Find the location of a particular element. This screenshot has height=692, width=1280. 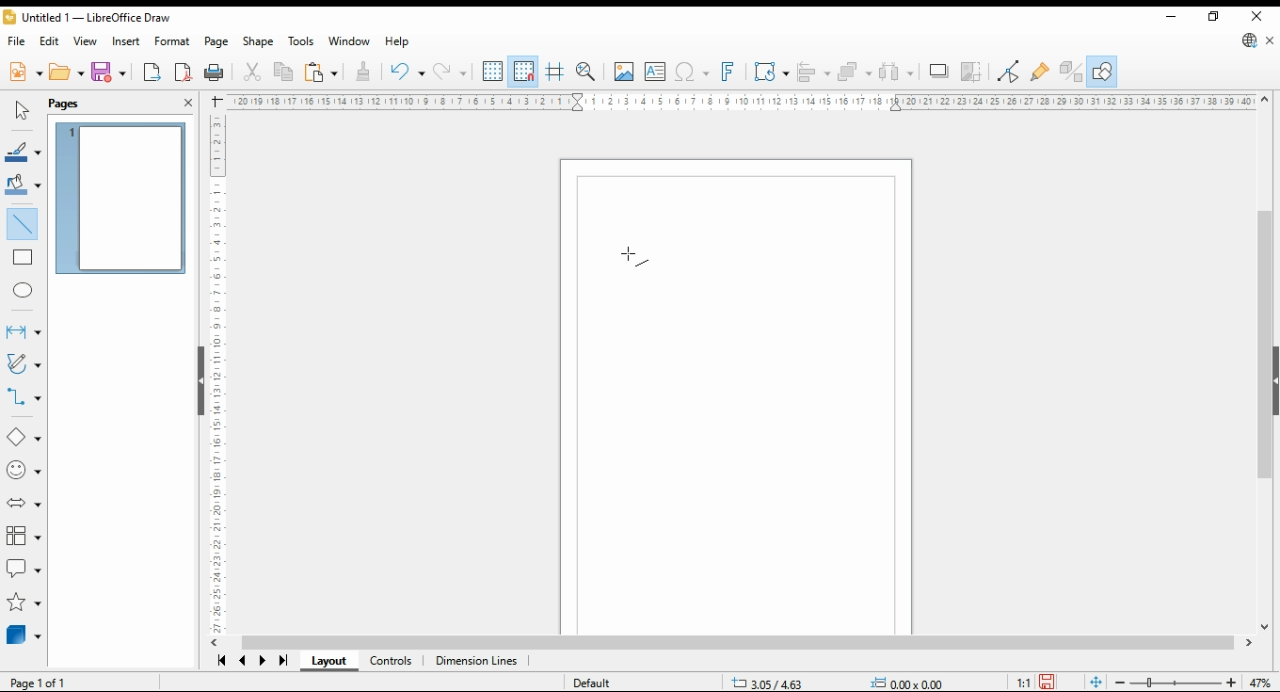

workspace is located at coordinates (736, 396).